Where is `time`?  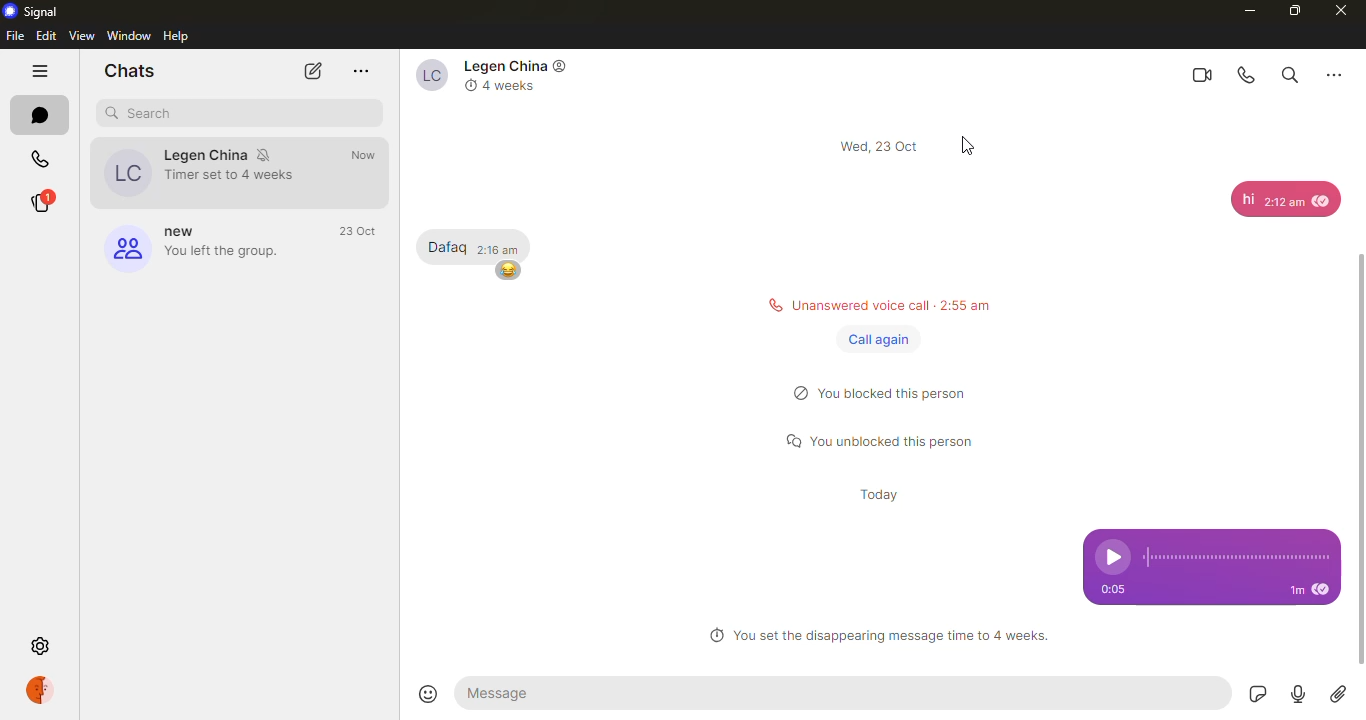 time is located at coordinates (882, 492).